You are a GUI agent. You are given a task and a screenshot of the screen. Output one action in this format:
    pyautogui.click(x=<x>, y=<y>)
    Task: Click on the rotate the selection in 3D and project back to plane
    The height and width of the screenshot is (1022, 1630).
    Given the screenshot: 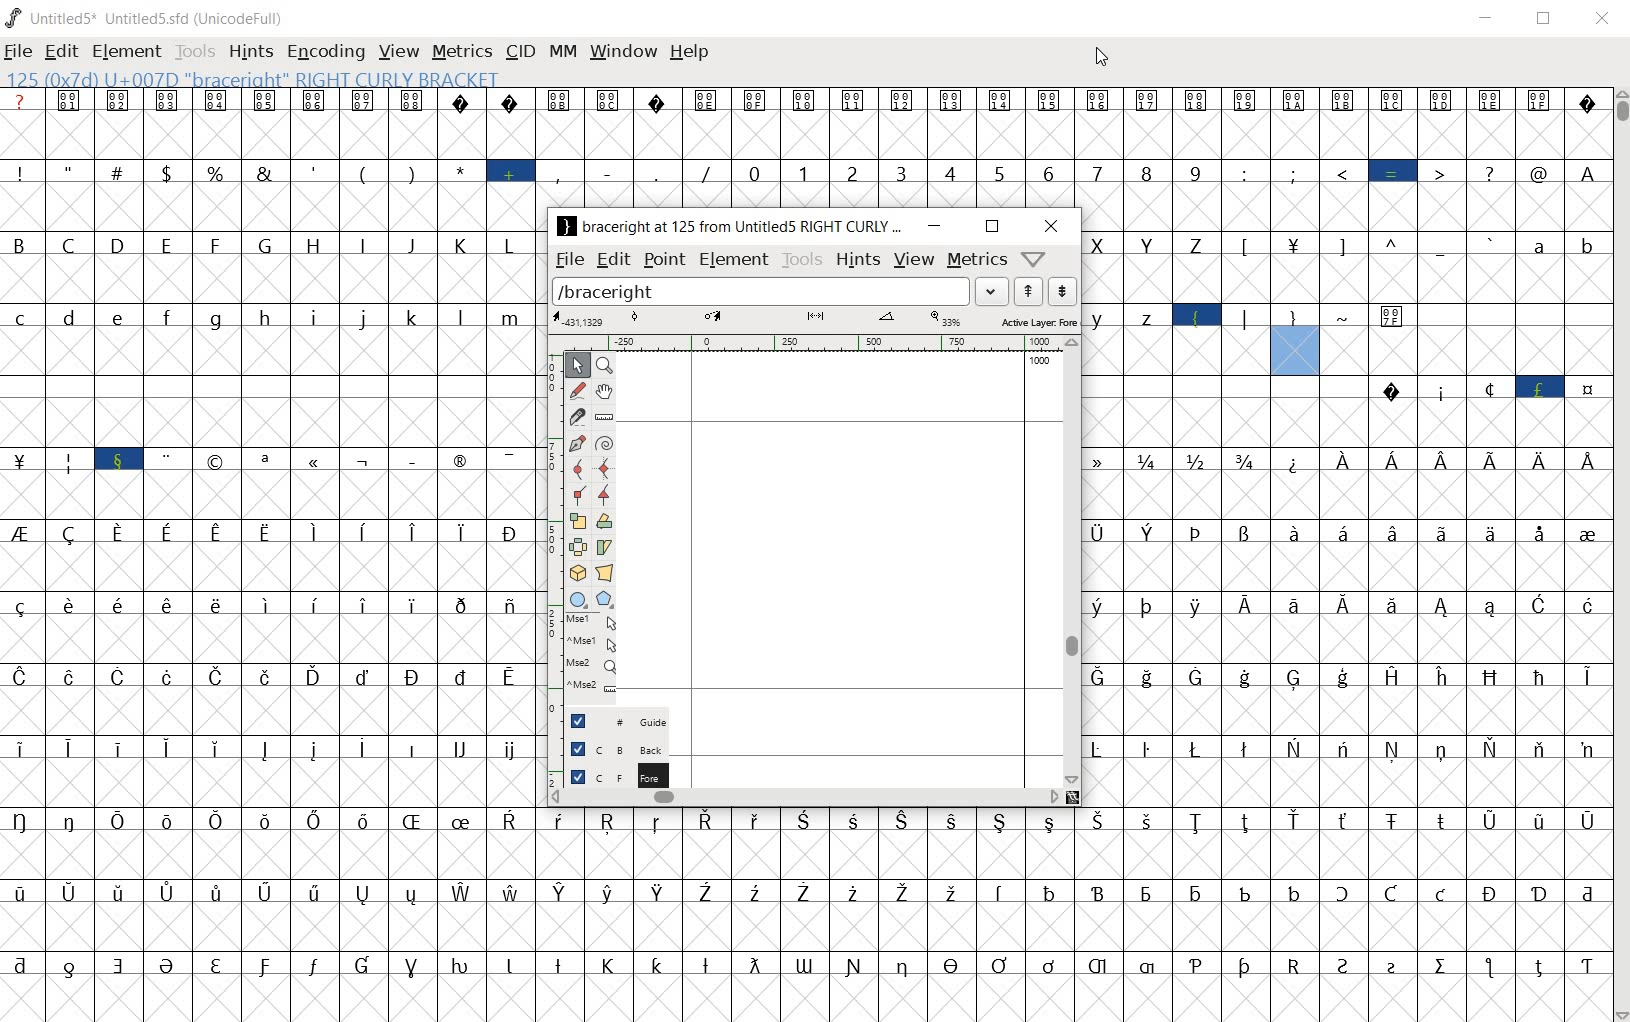 What is the action you would take?
    pyautogui.click(x=575, y=573)
    